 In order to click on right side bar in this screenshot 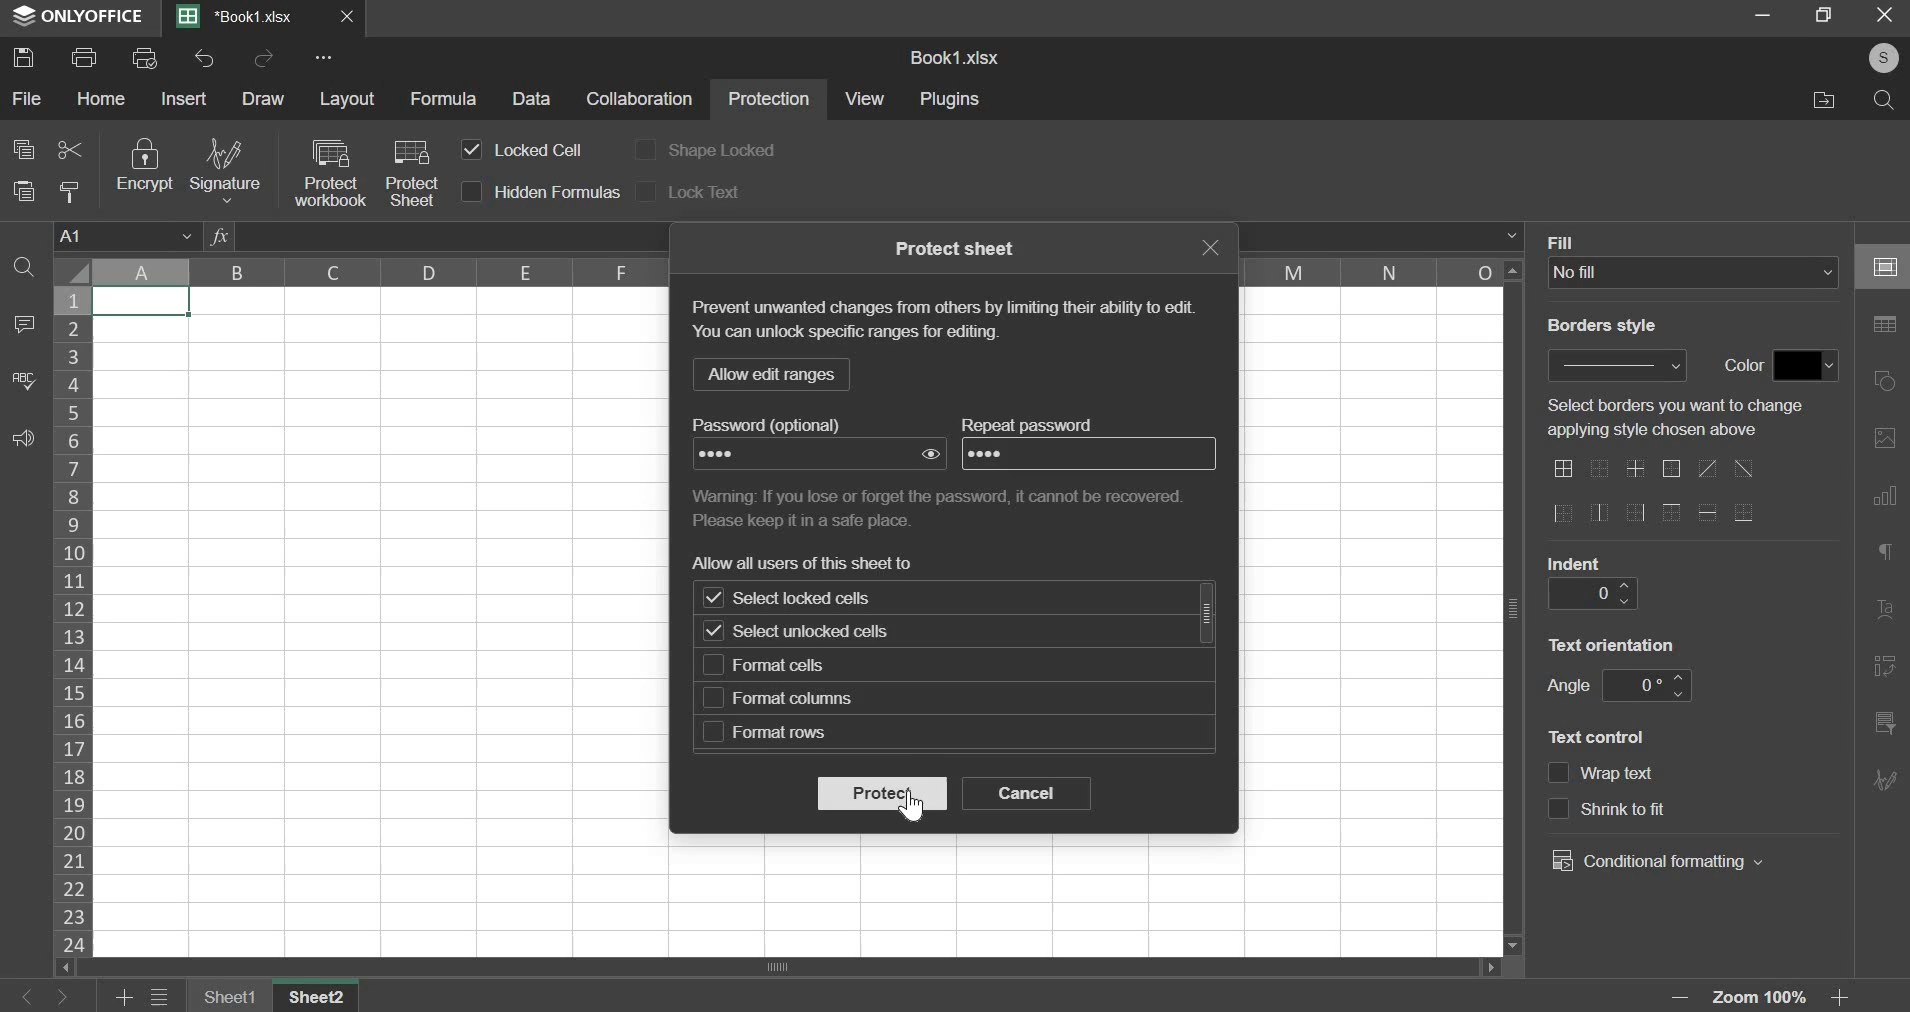, I will do `click(1885, 777)`.